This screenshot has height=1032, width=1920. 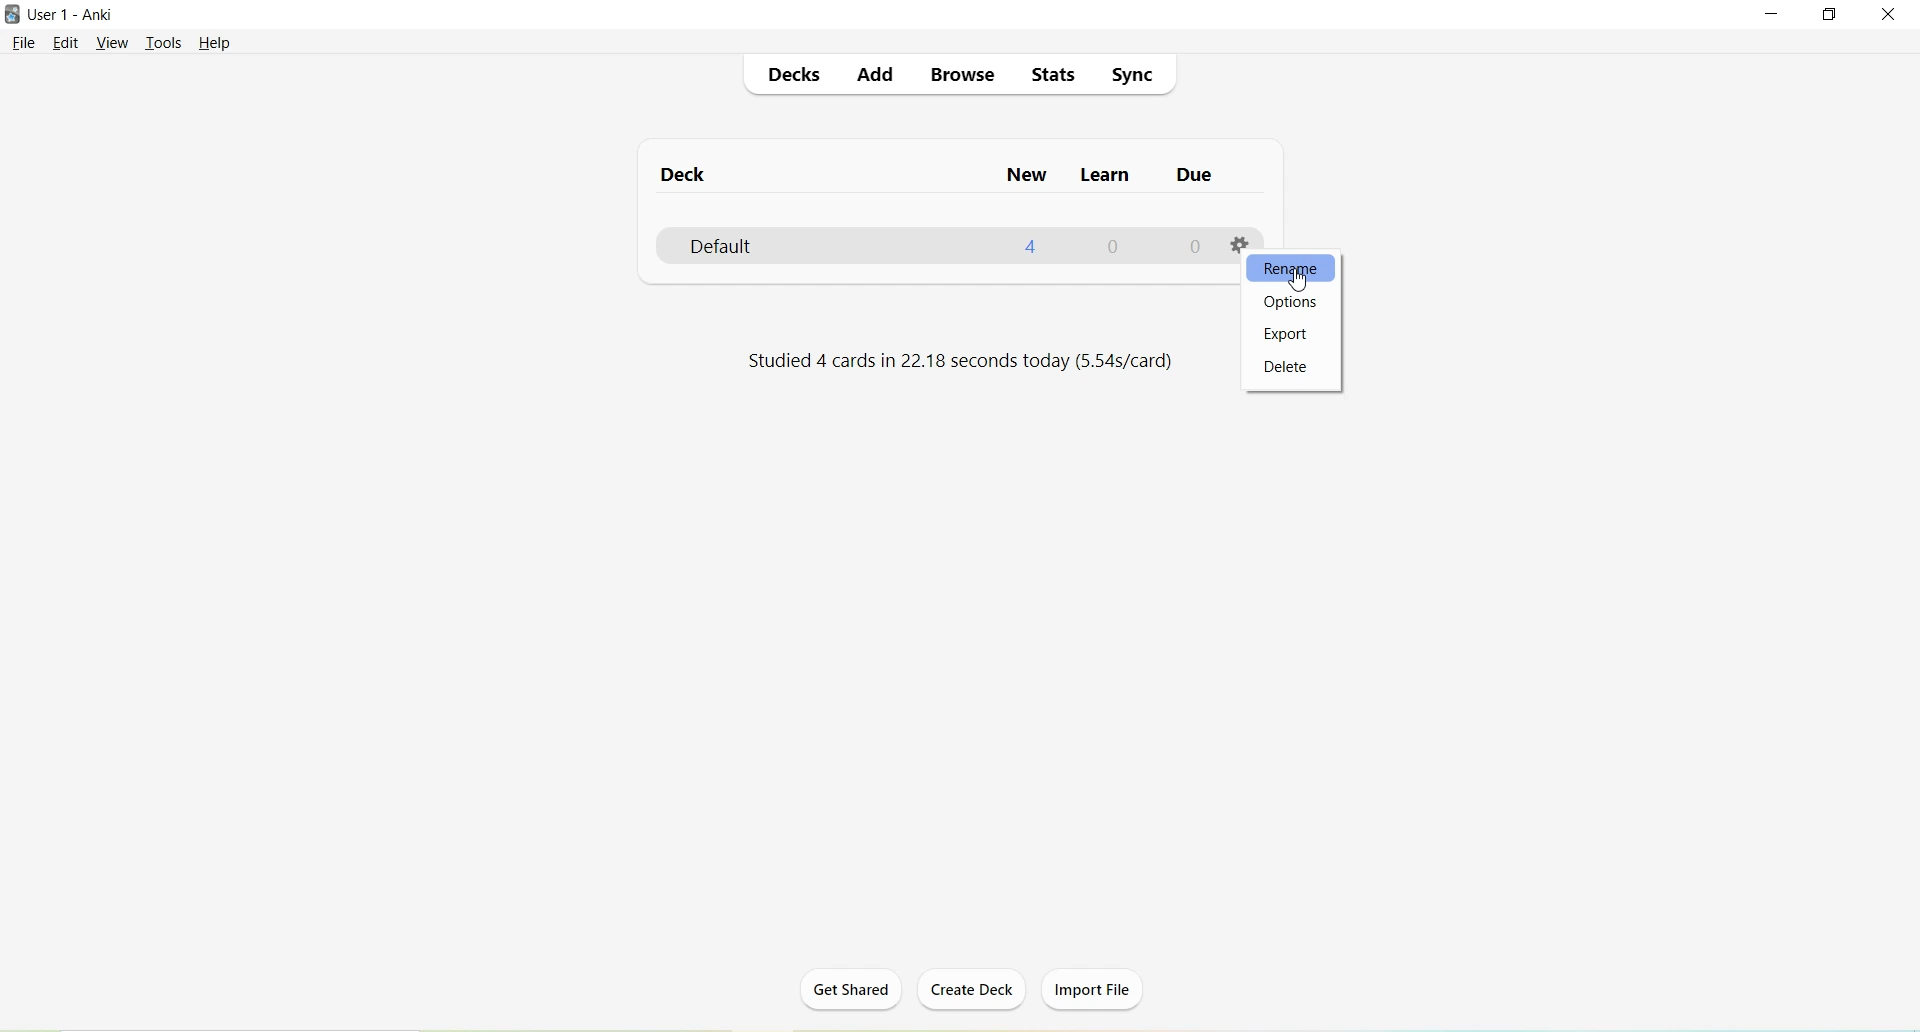 I want to click on Close, so click(x=1892, y=16).